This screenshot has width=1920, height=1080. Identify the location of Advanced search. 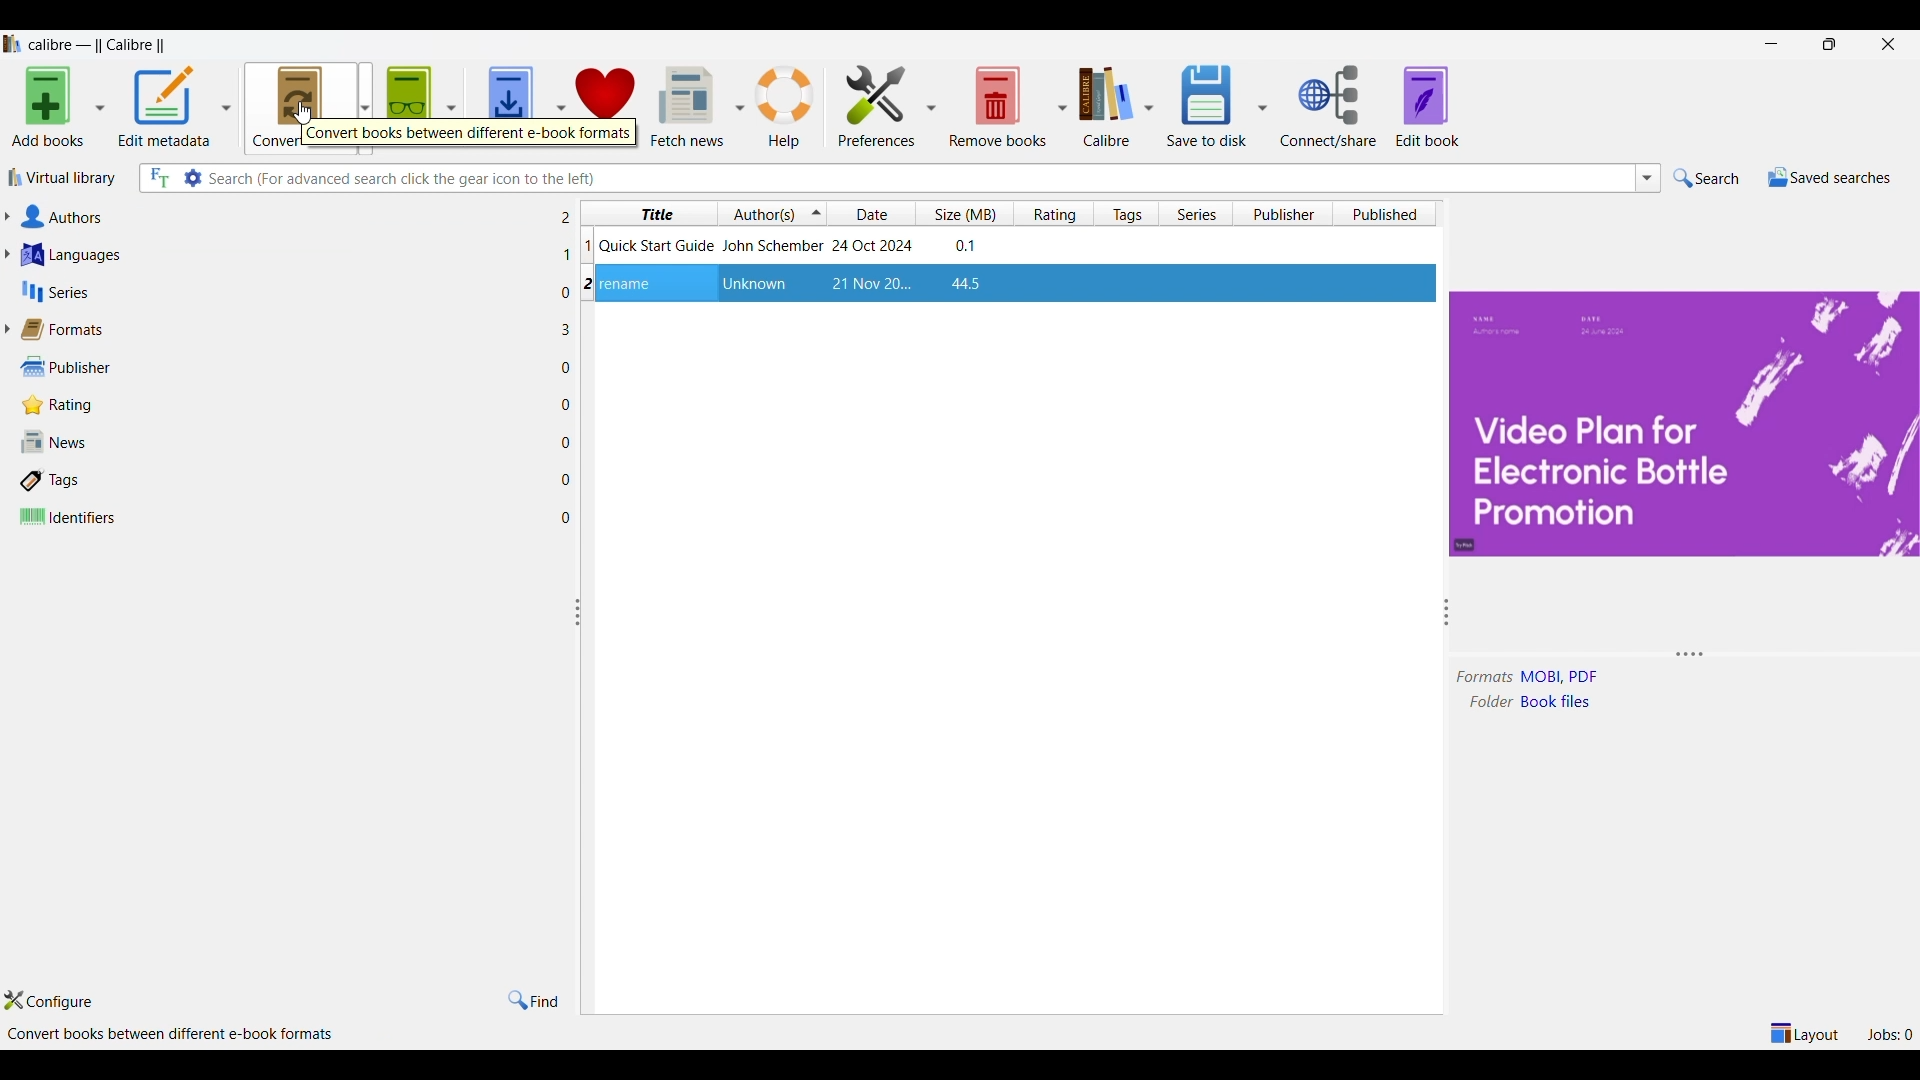
(192, 178).